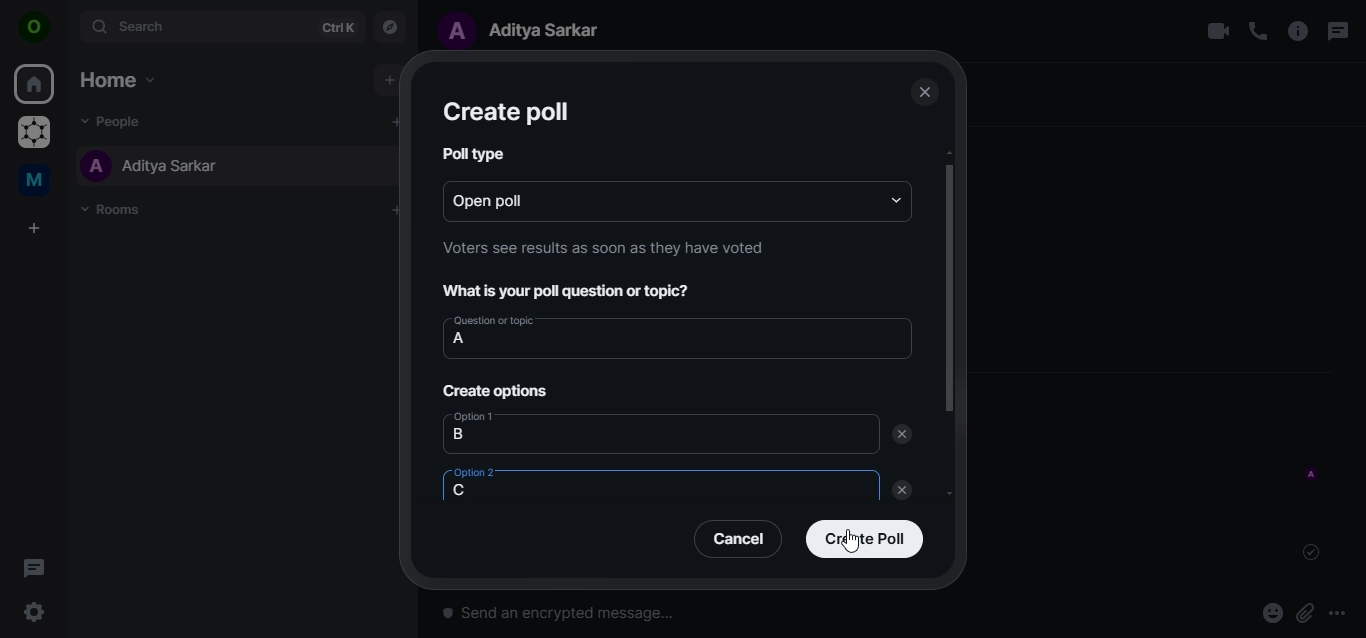 This screenshot has height=638, width=1366. I want to click on aditya sarkar, so click(151, 165).